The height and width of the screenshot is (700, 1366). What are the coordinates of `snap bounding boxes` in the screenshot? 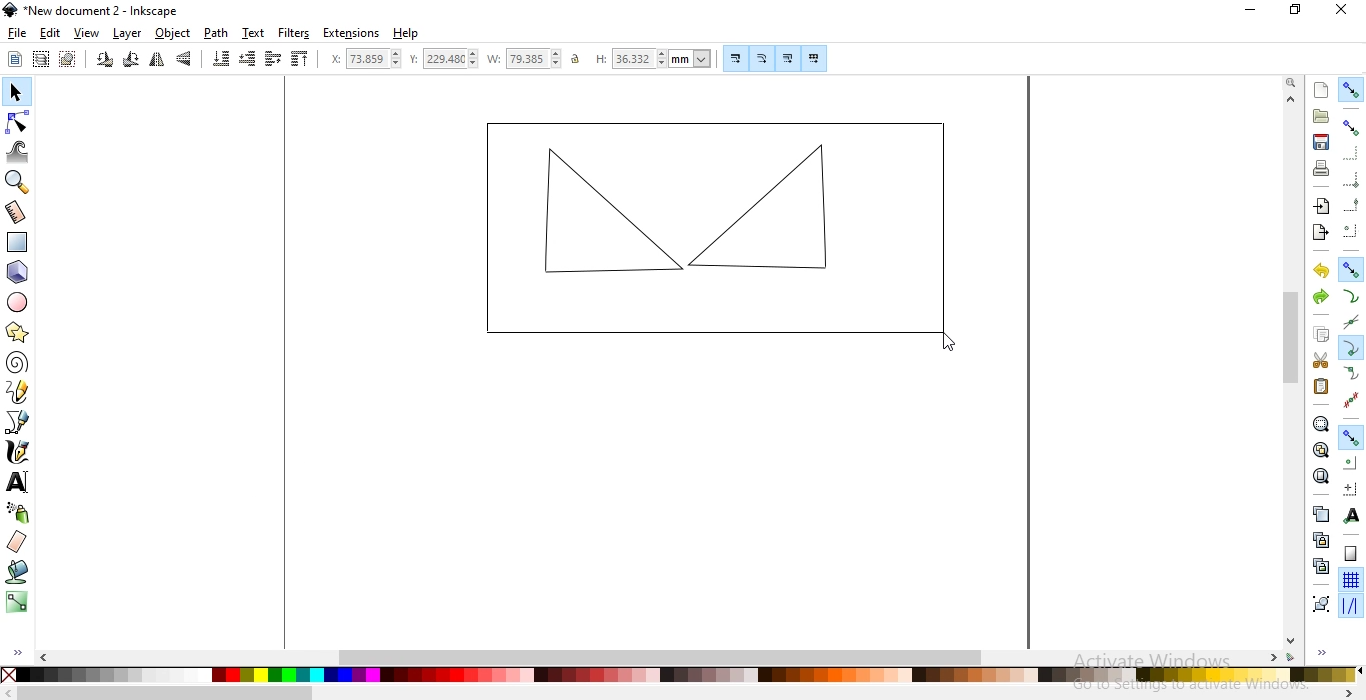 It's located at (1352, 128).